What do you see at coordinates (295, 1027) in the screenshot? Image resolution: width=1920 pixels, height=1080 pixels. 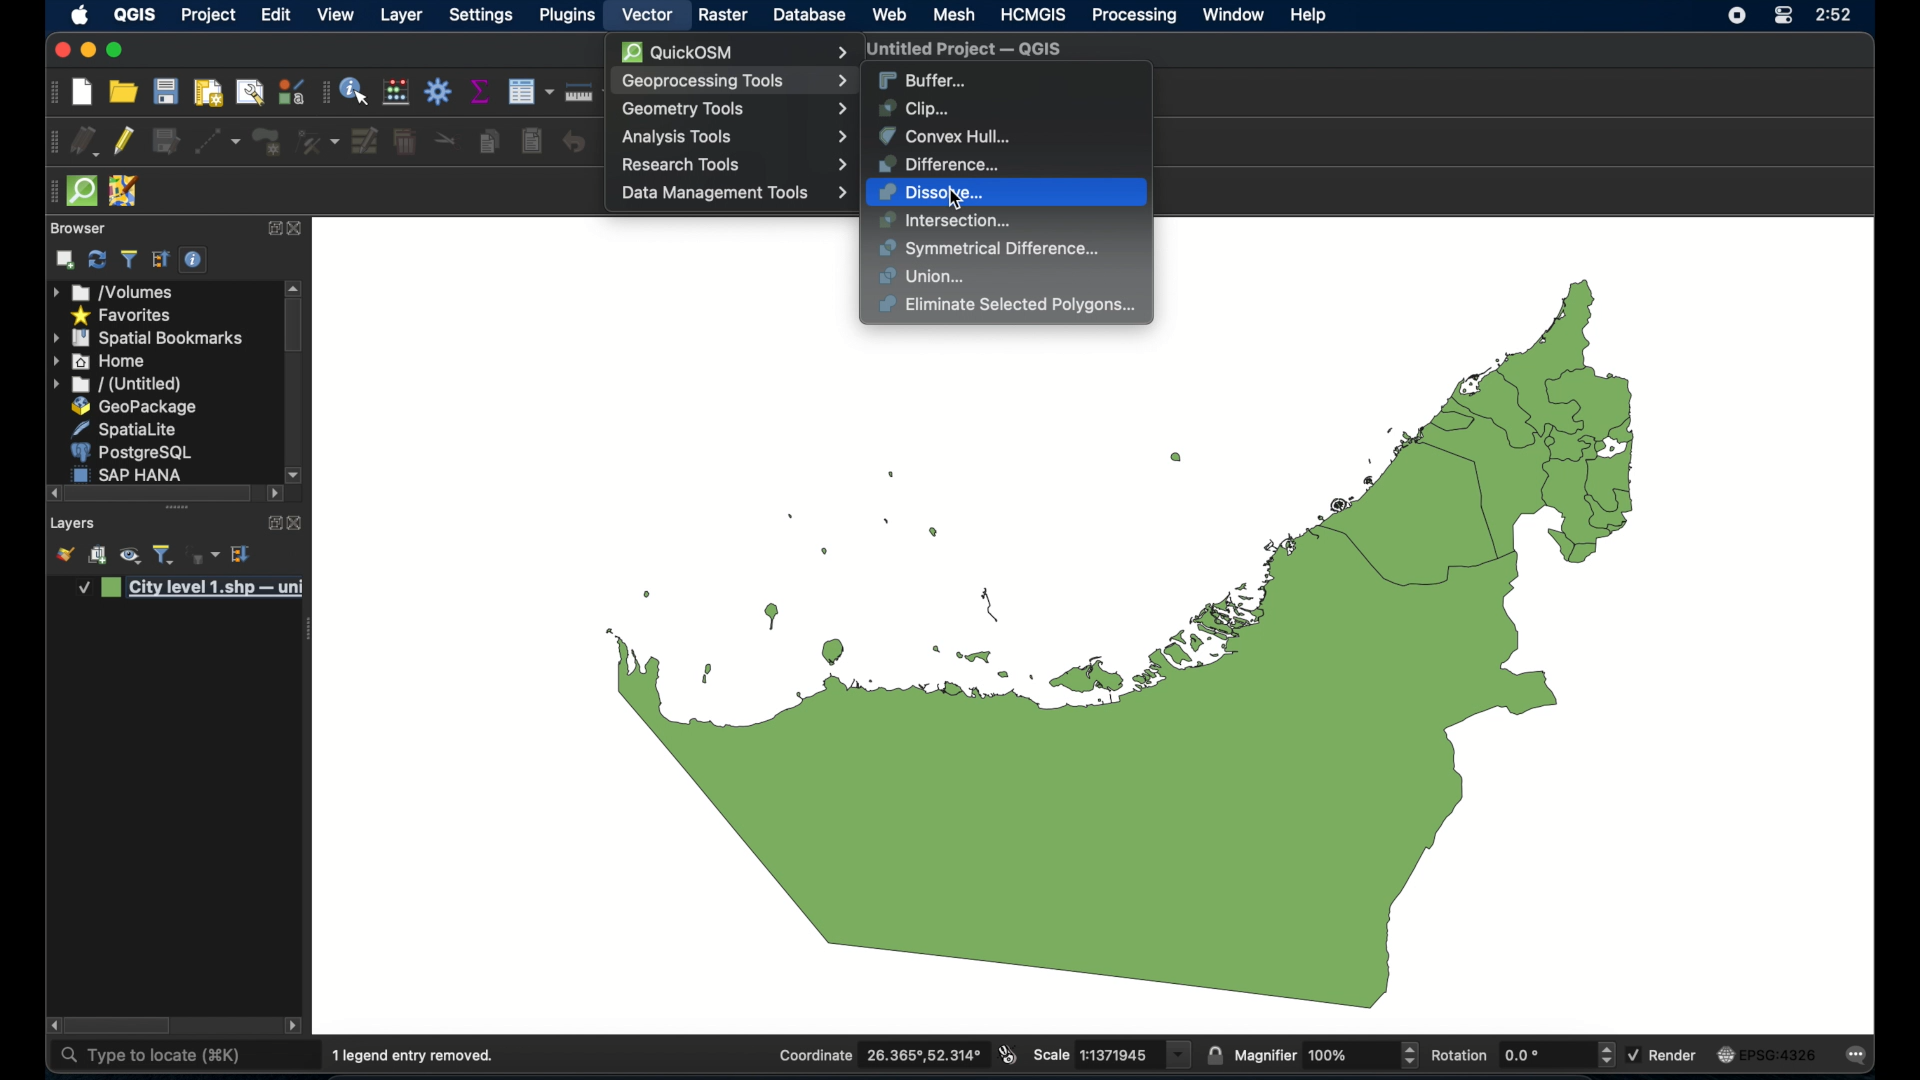 I see `scroll left arrow` at bounding box center [295, 1027].